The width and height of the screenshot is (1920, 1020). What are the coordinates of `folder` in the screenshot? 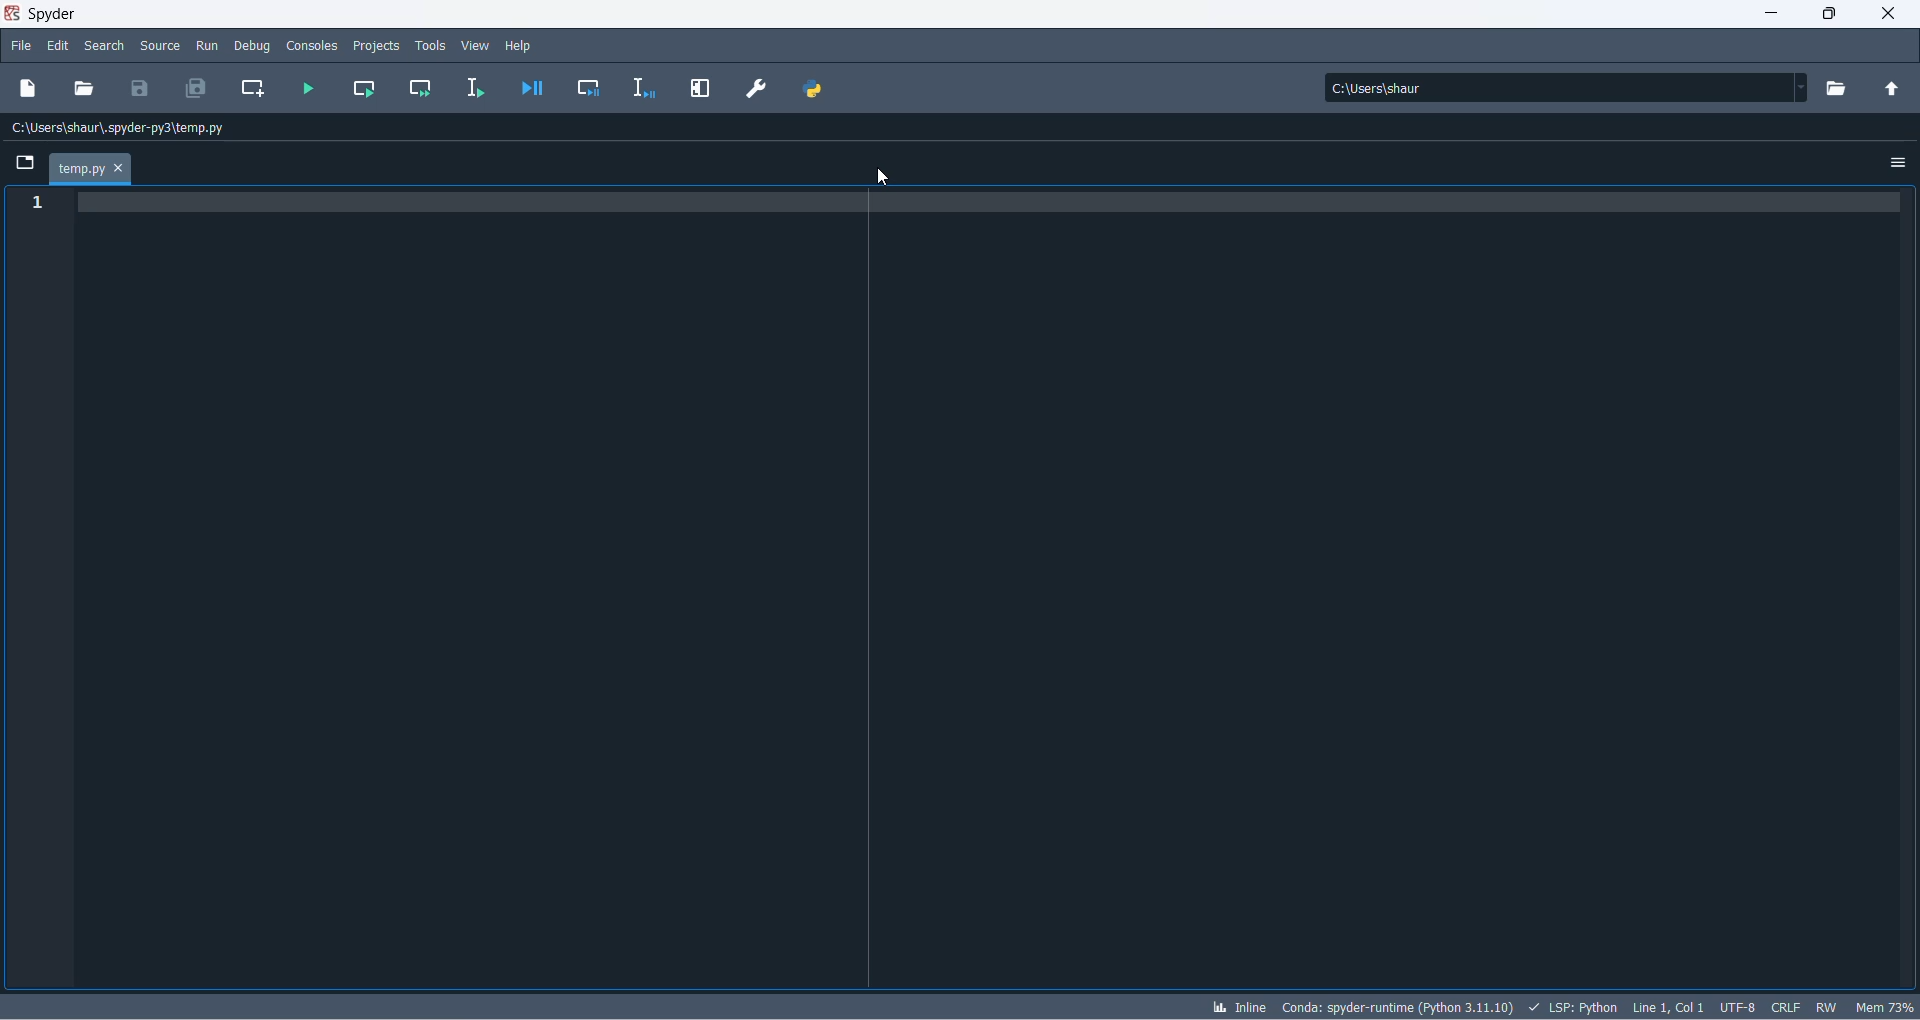 It's located at (23, 165).